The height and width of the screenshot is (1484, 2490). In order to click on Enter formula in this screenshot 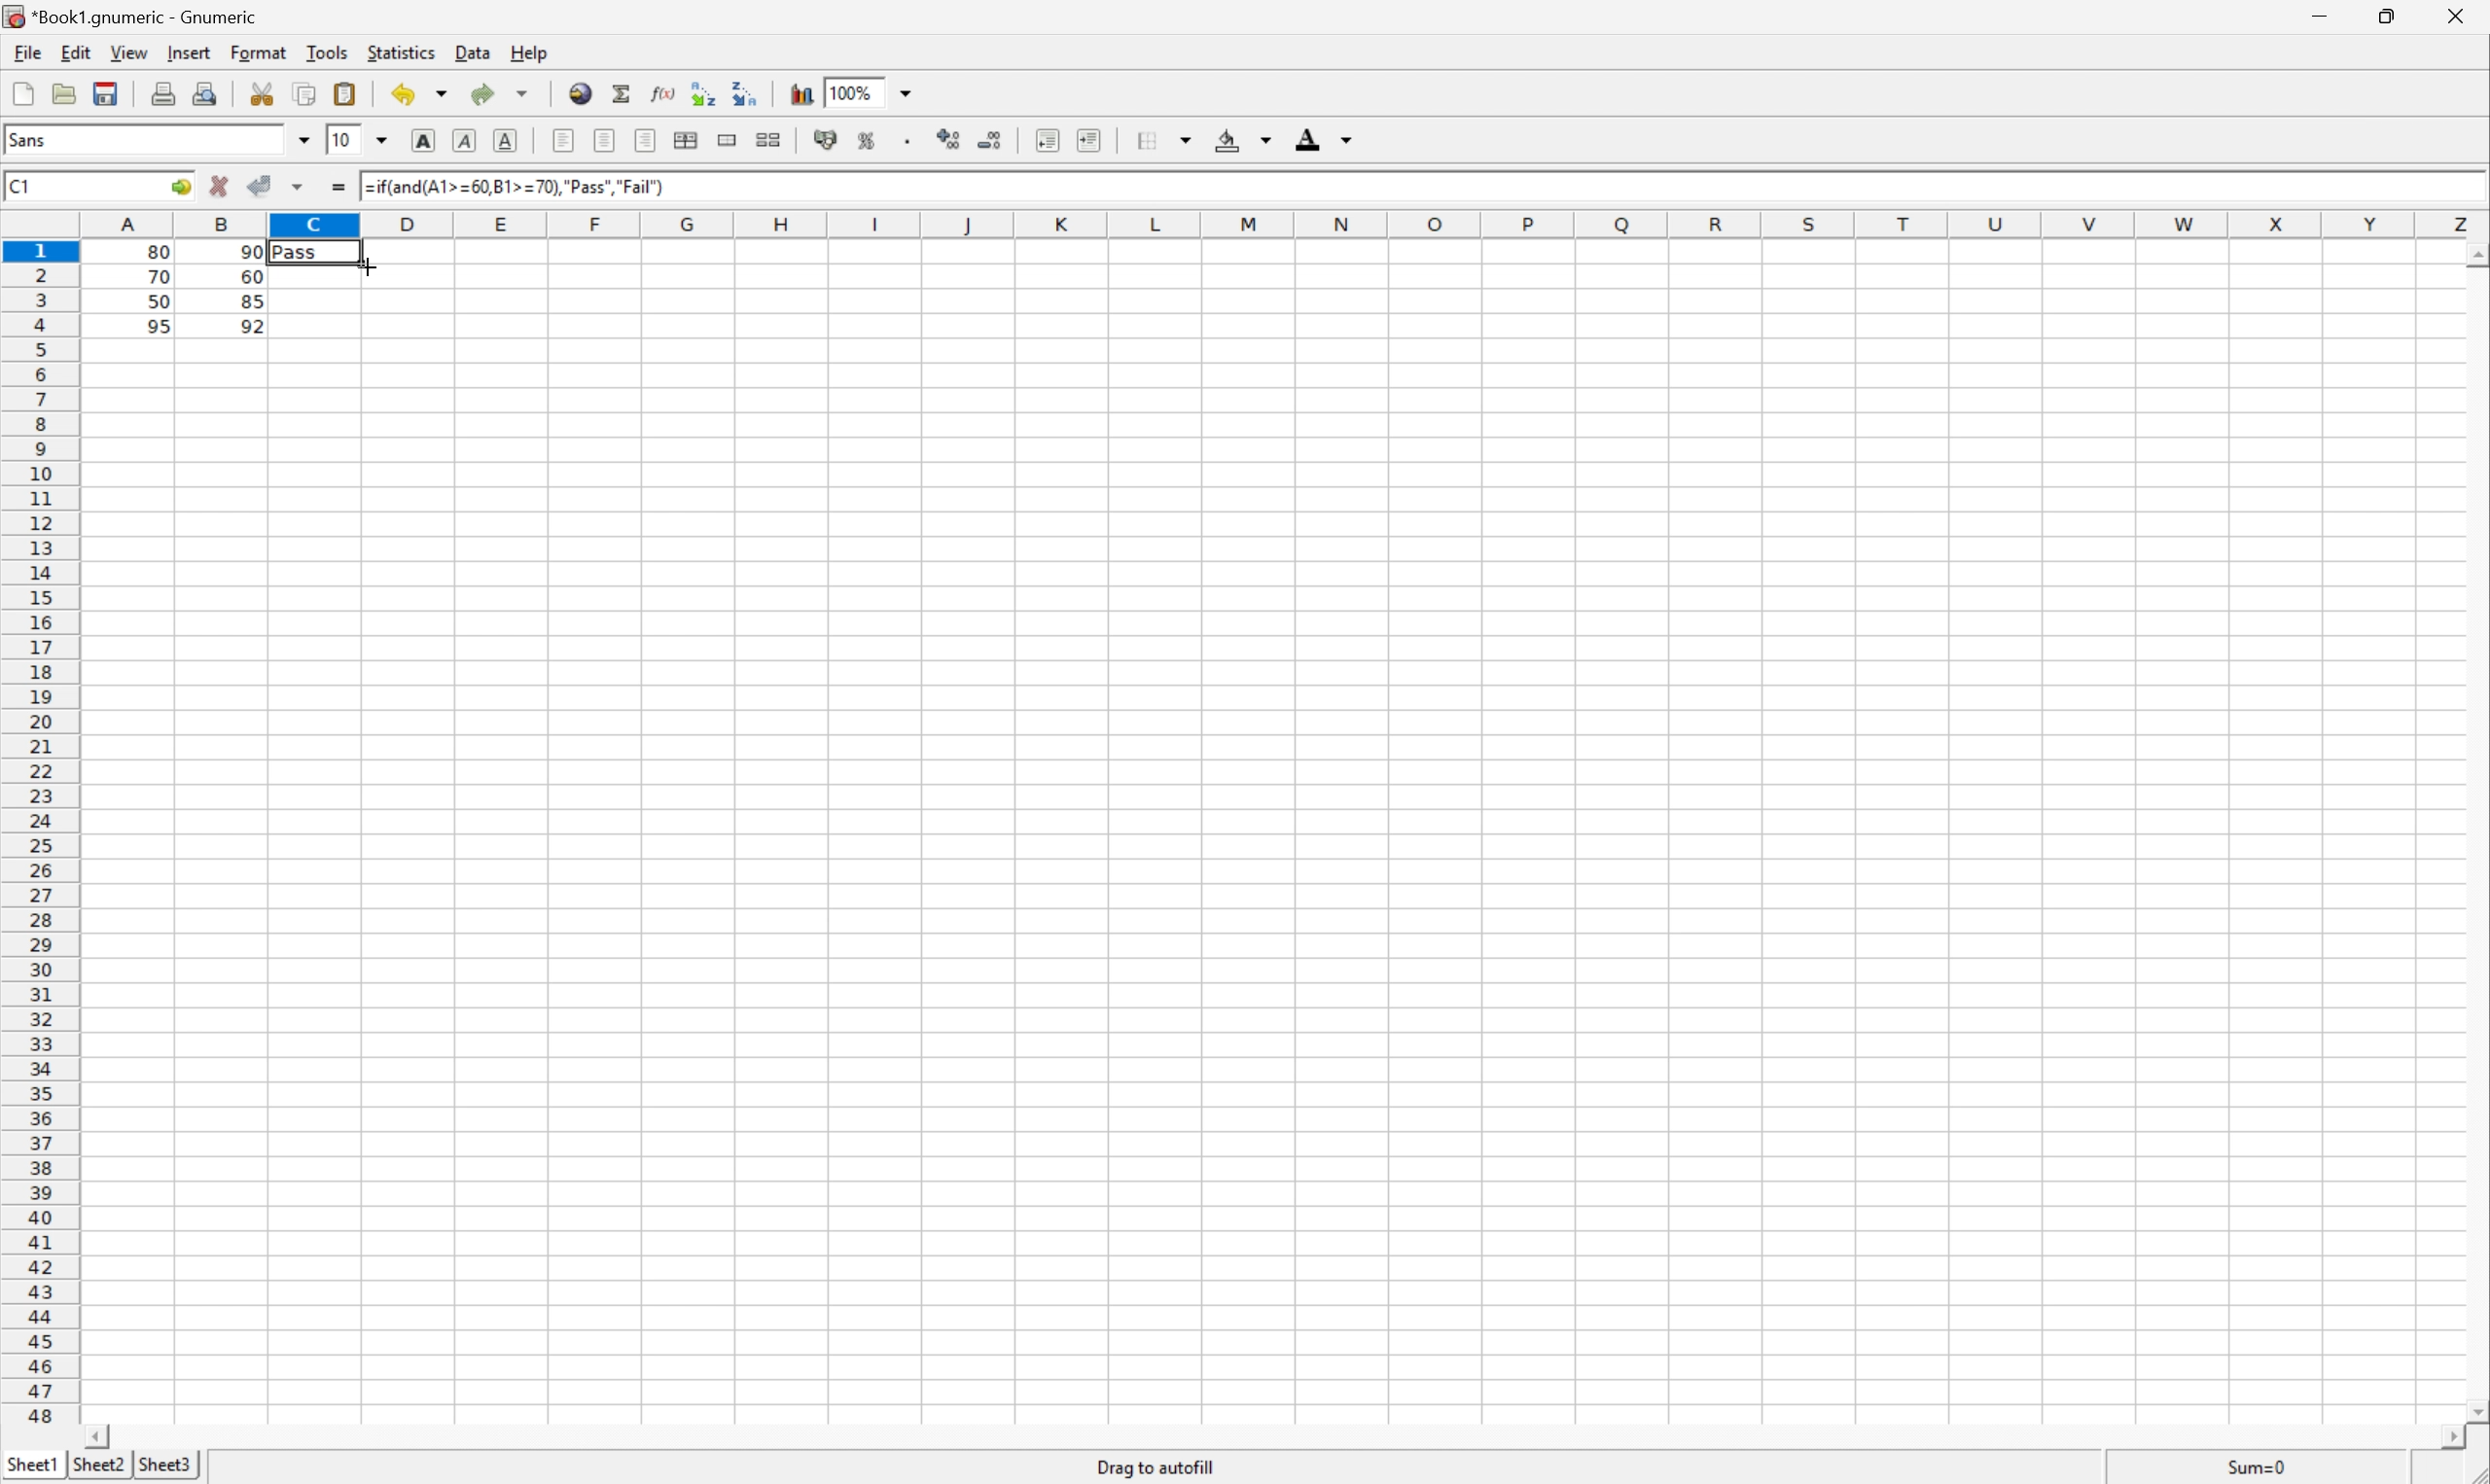, I will do `click(338, 187)`.